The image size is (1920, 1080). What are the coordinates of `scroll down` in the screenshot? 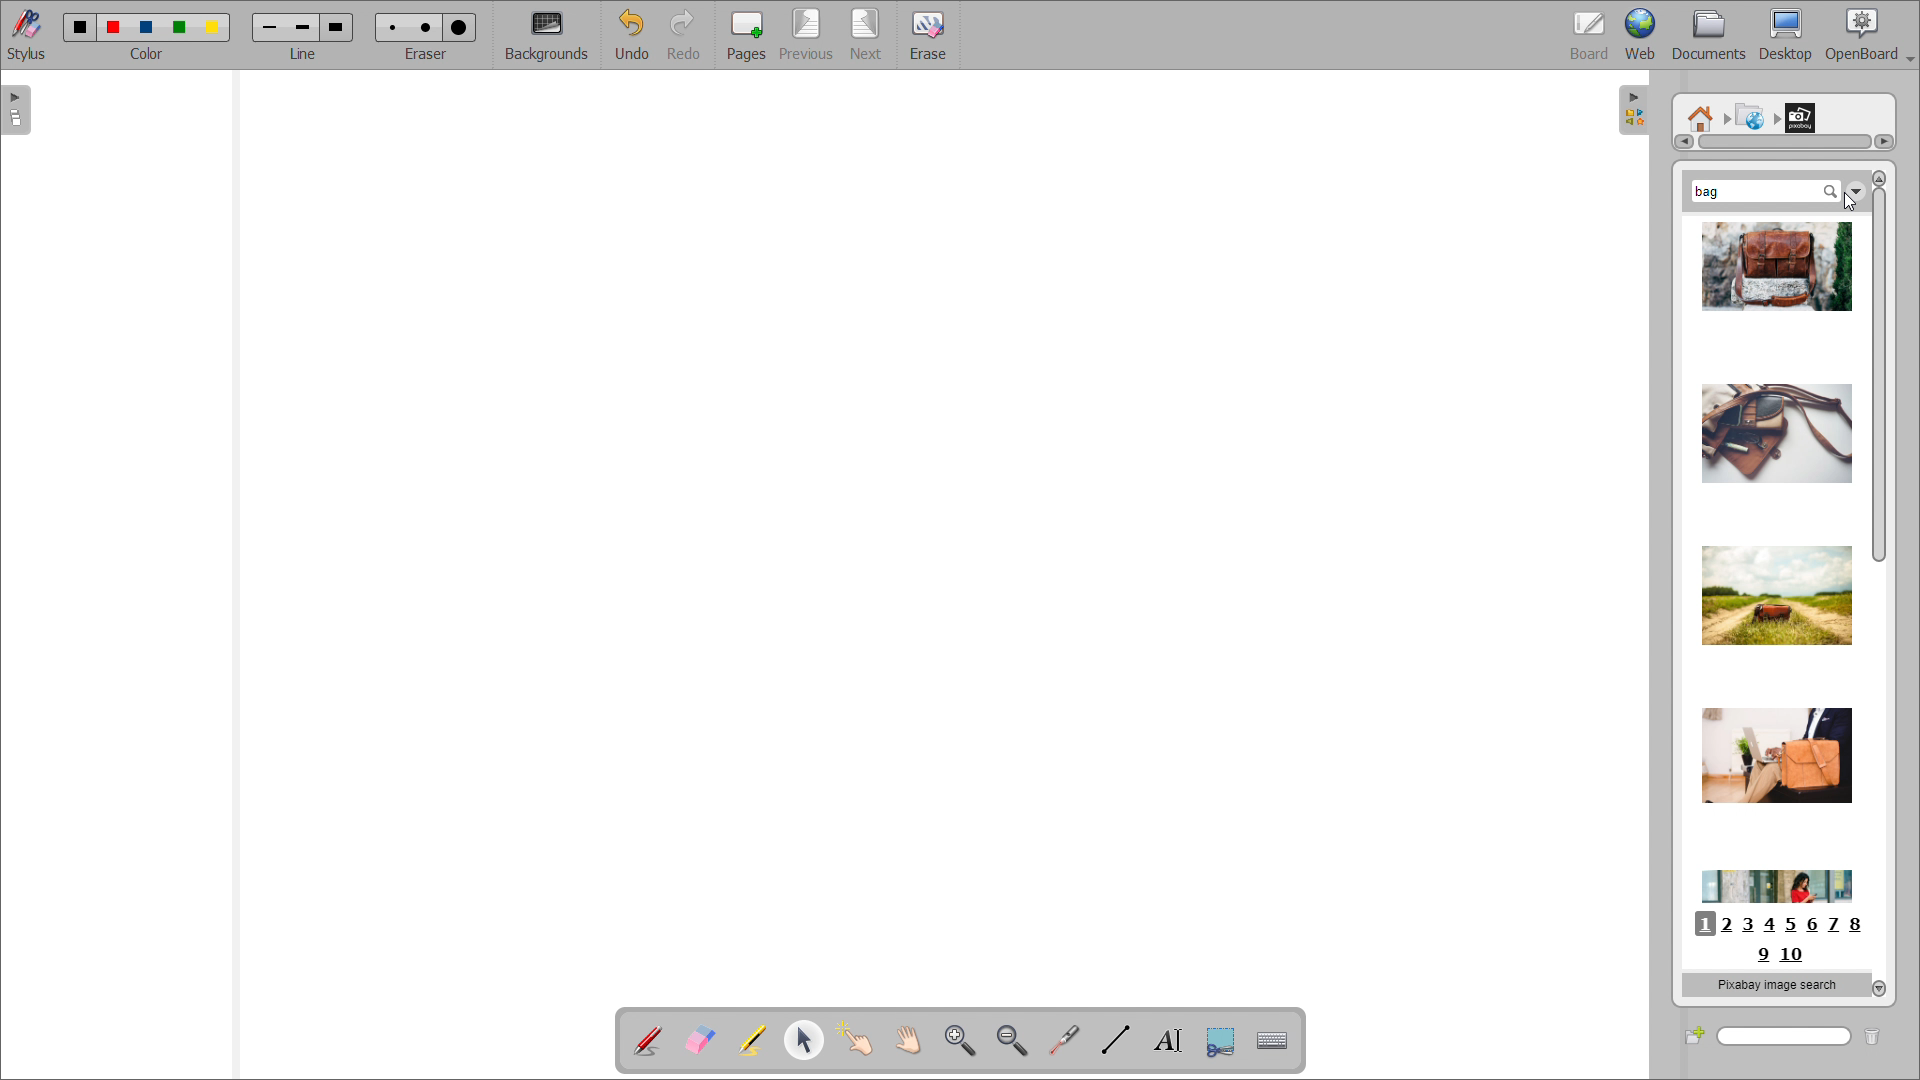 It's located at (1880, 988).